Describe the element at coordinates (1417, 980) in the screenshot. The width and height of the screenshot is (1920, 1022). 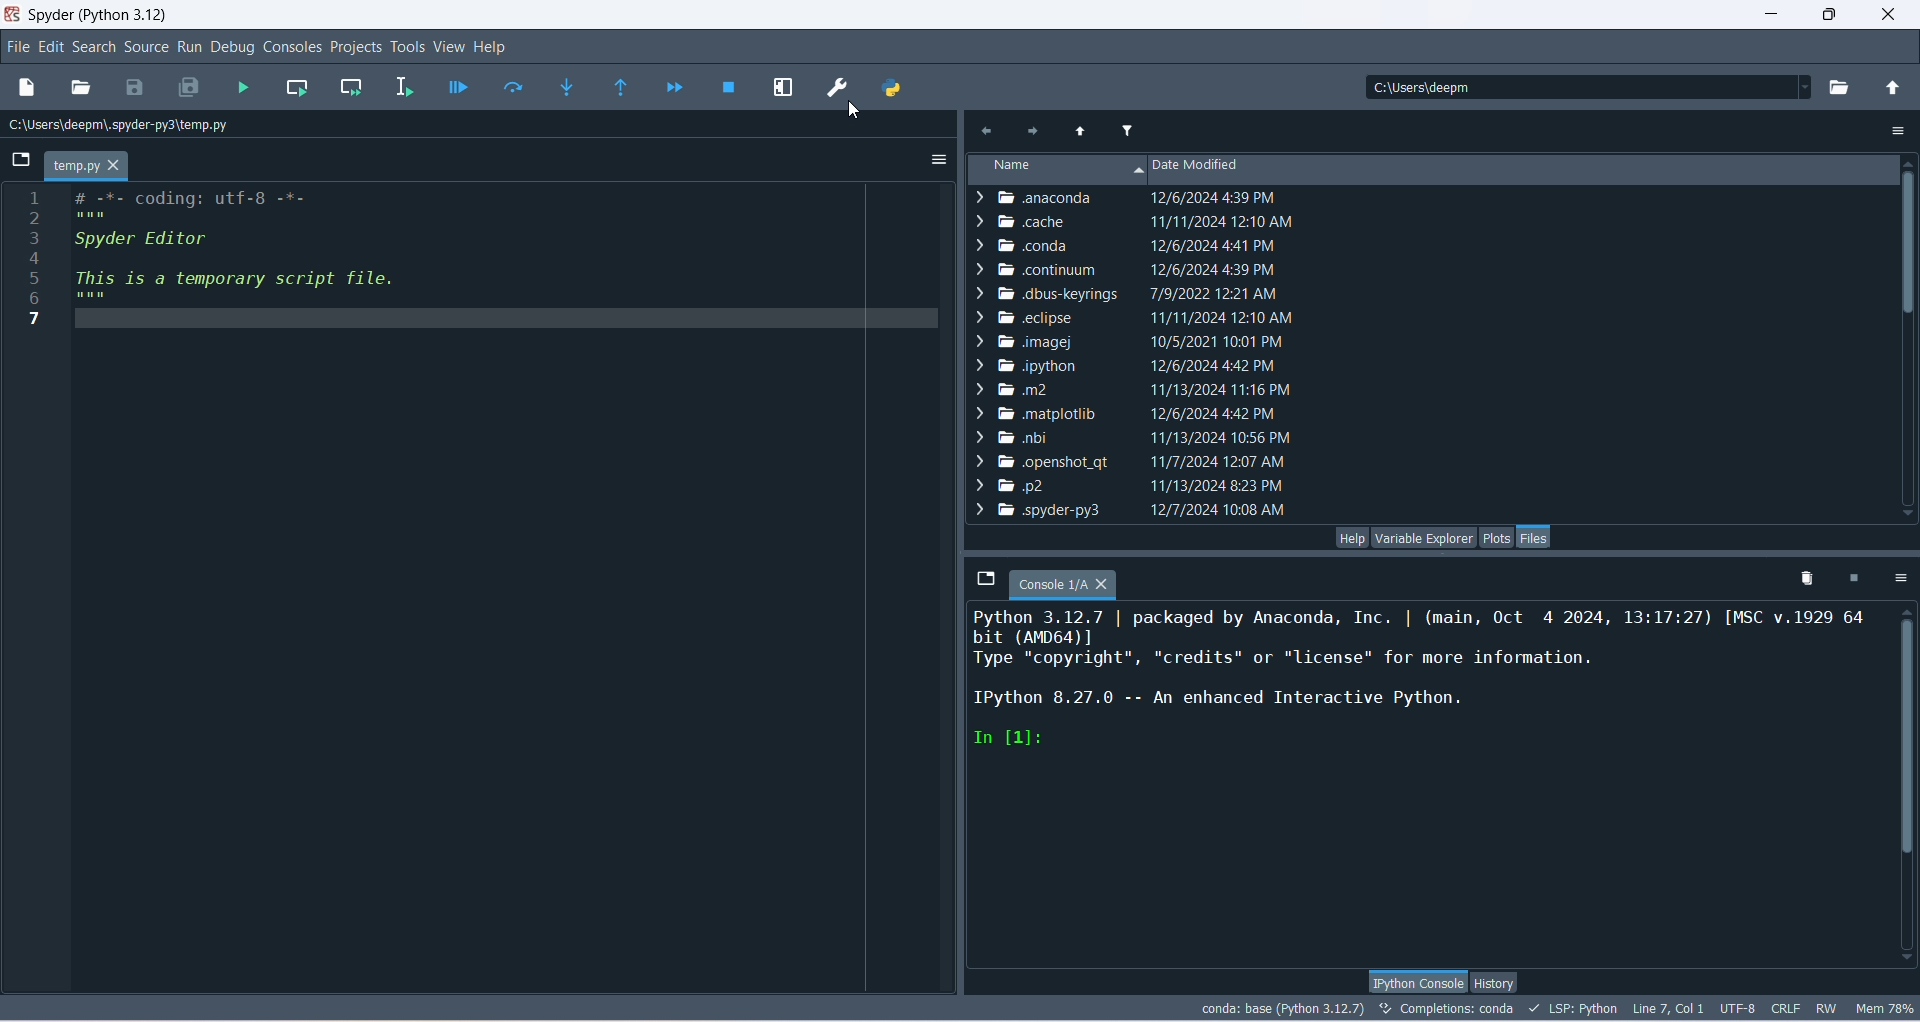
I see `IPython console` at that location.